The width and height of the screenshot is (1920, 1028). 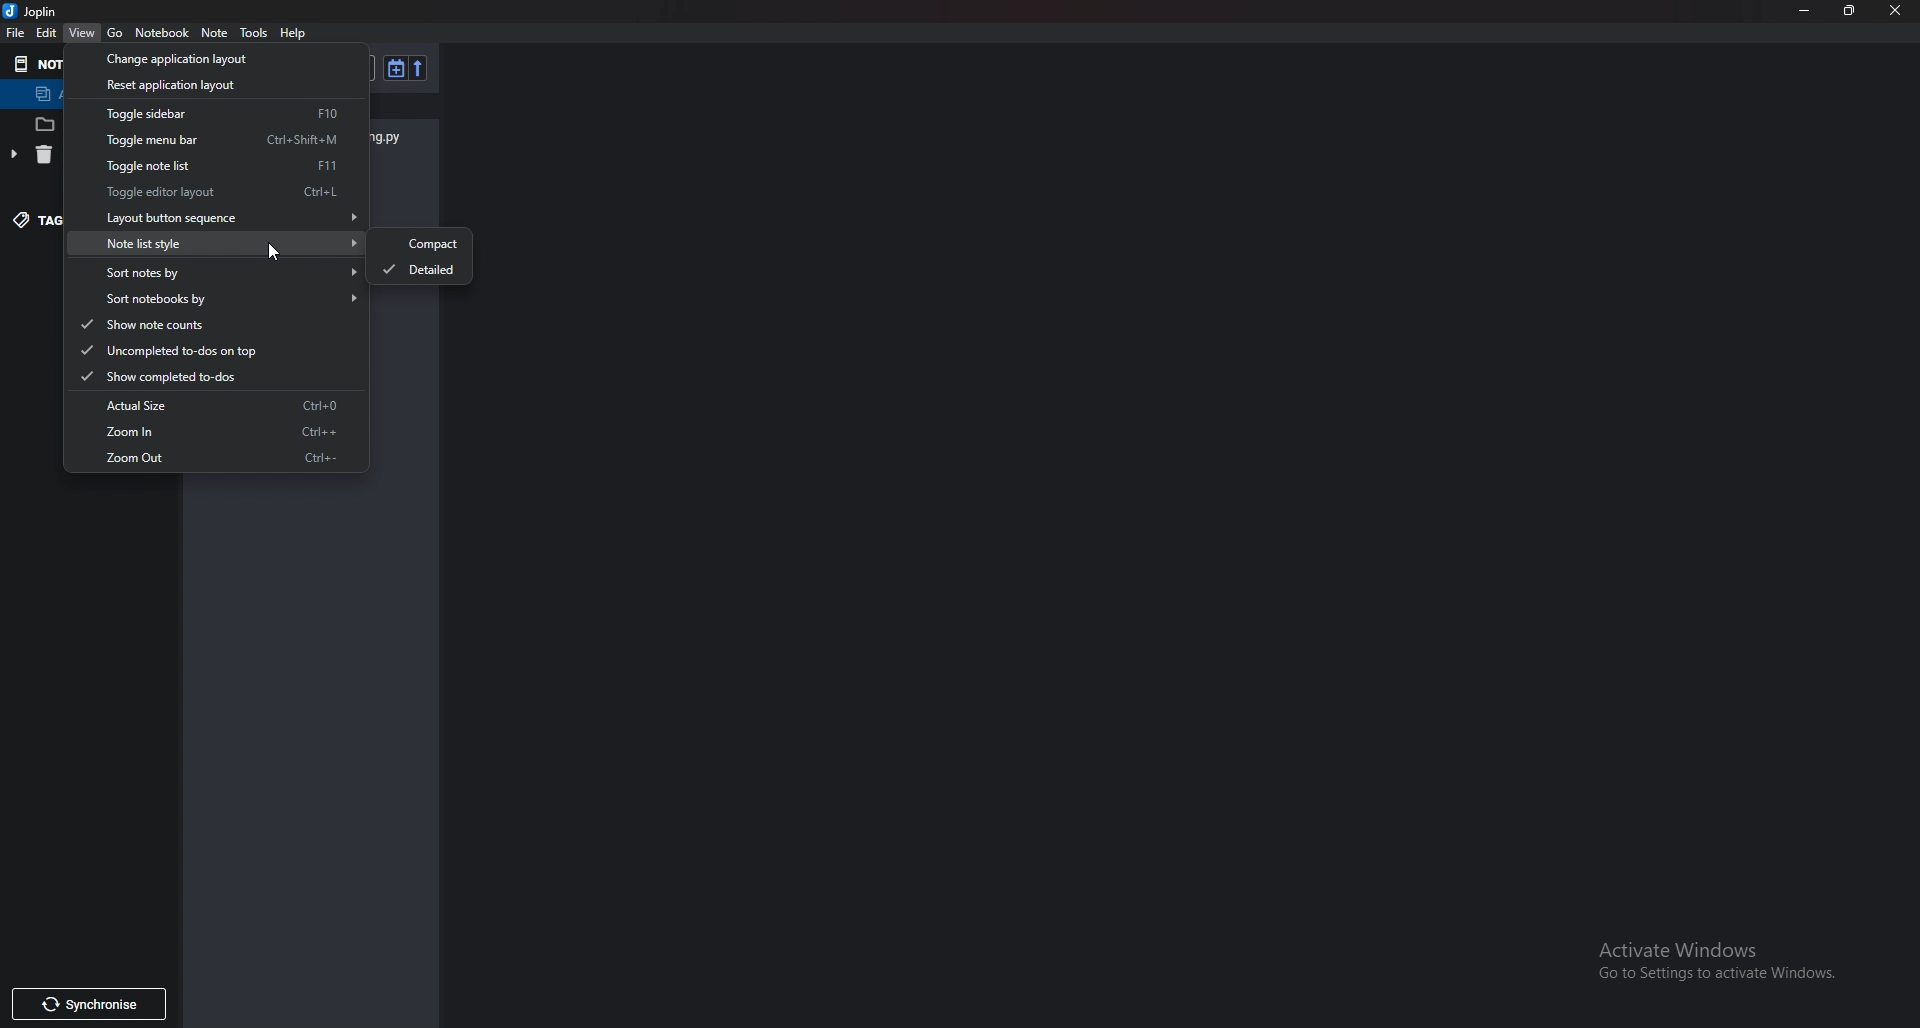 I want to click on Zoom out, so click(x=214, y=458).